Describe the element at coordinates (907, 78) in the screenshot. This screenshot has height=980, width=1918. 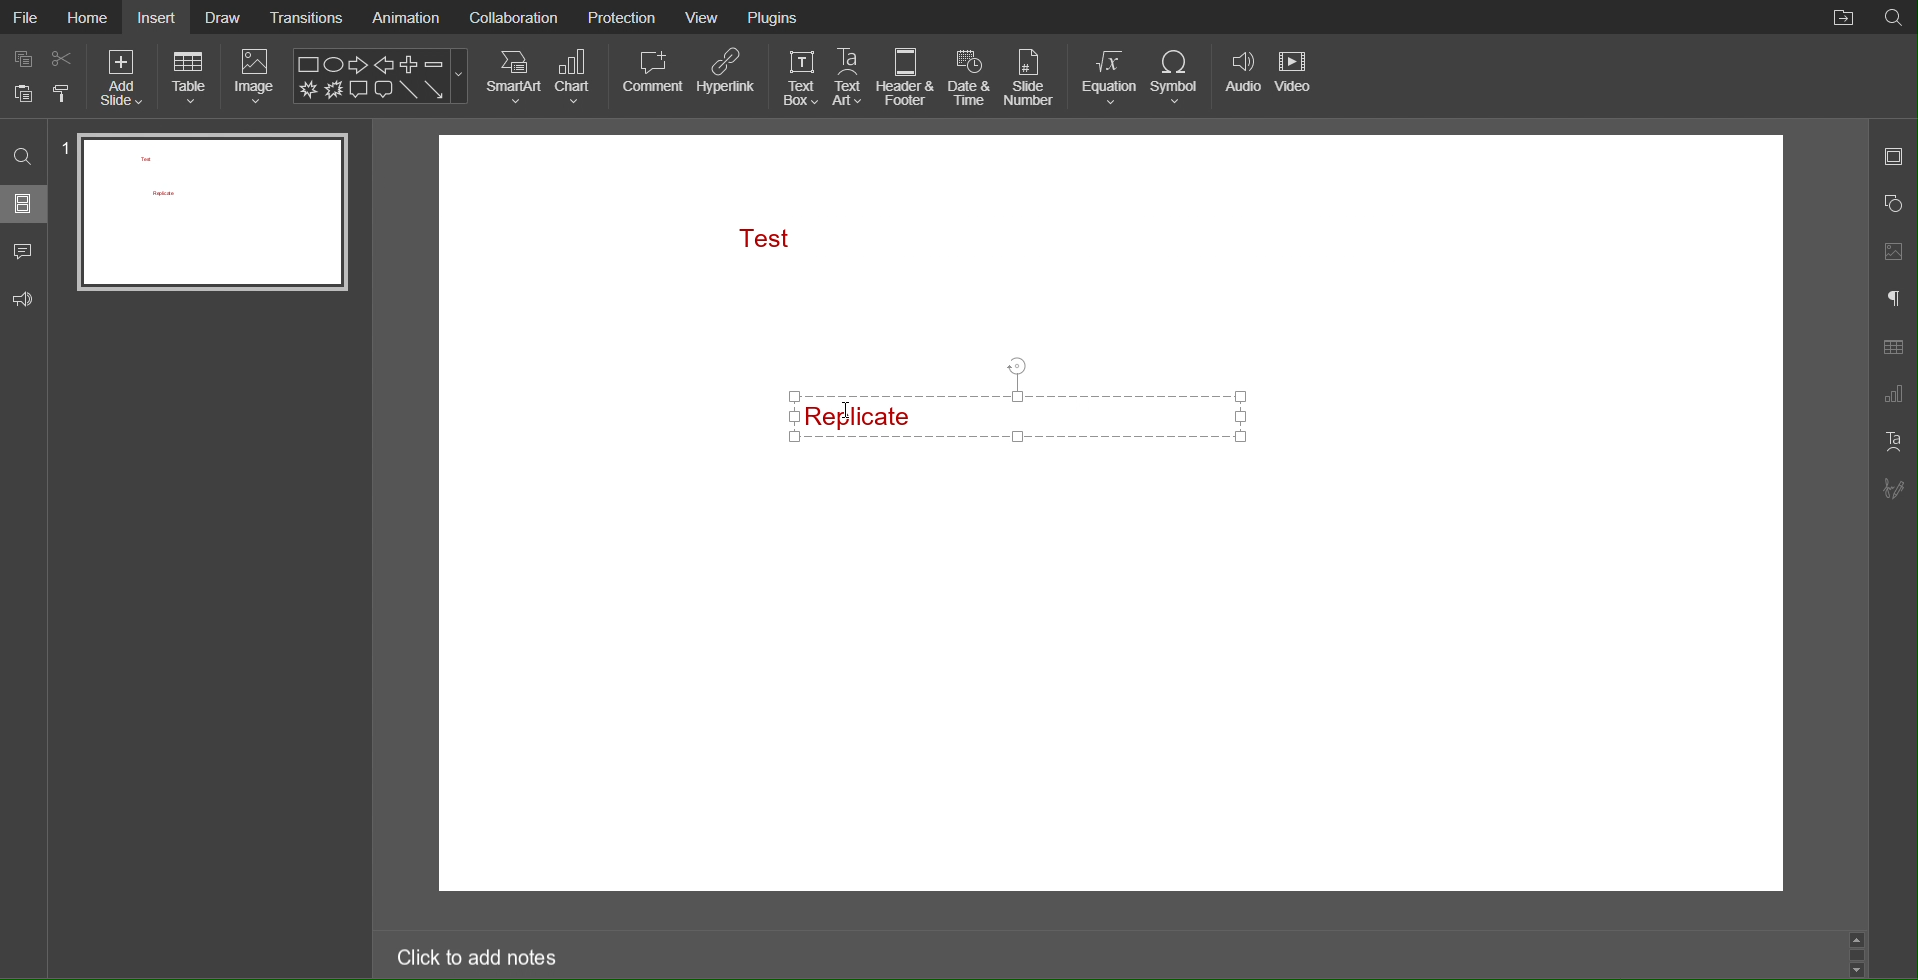
I see `Header & Footer` at that location.